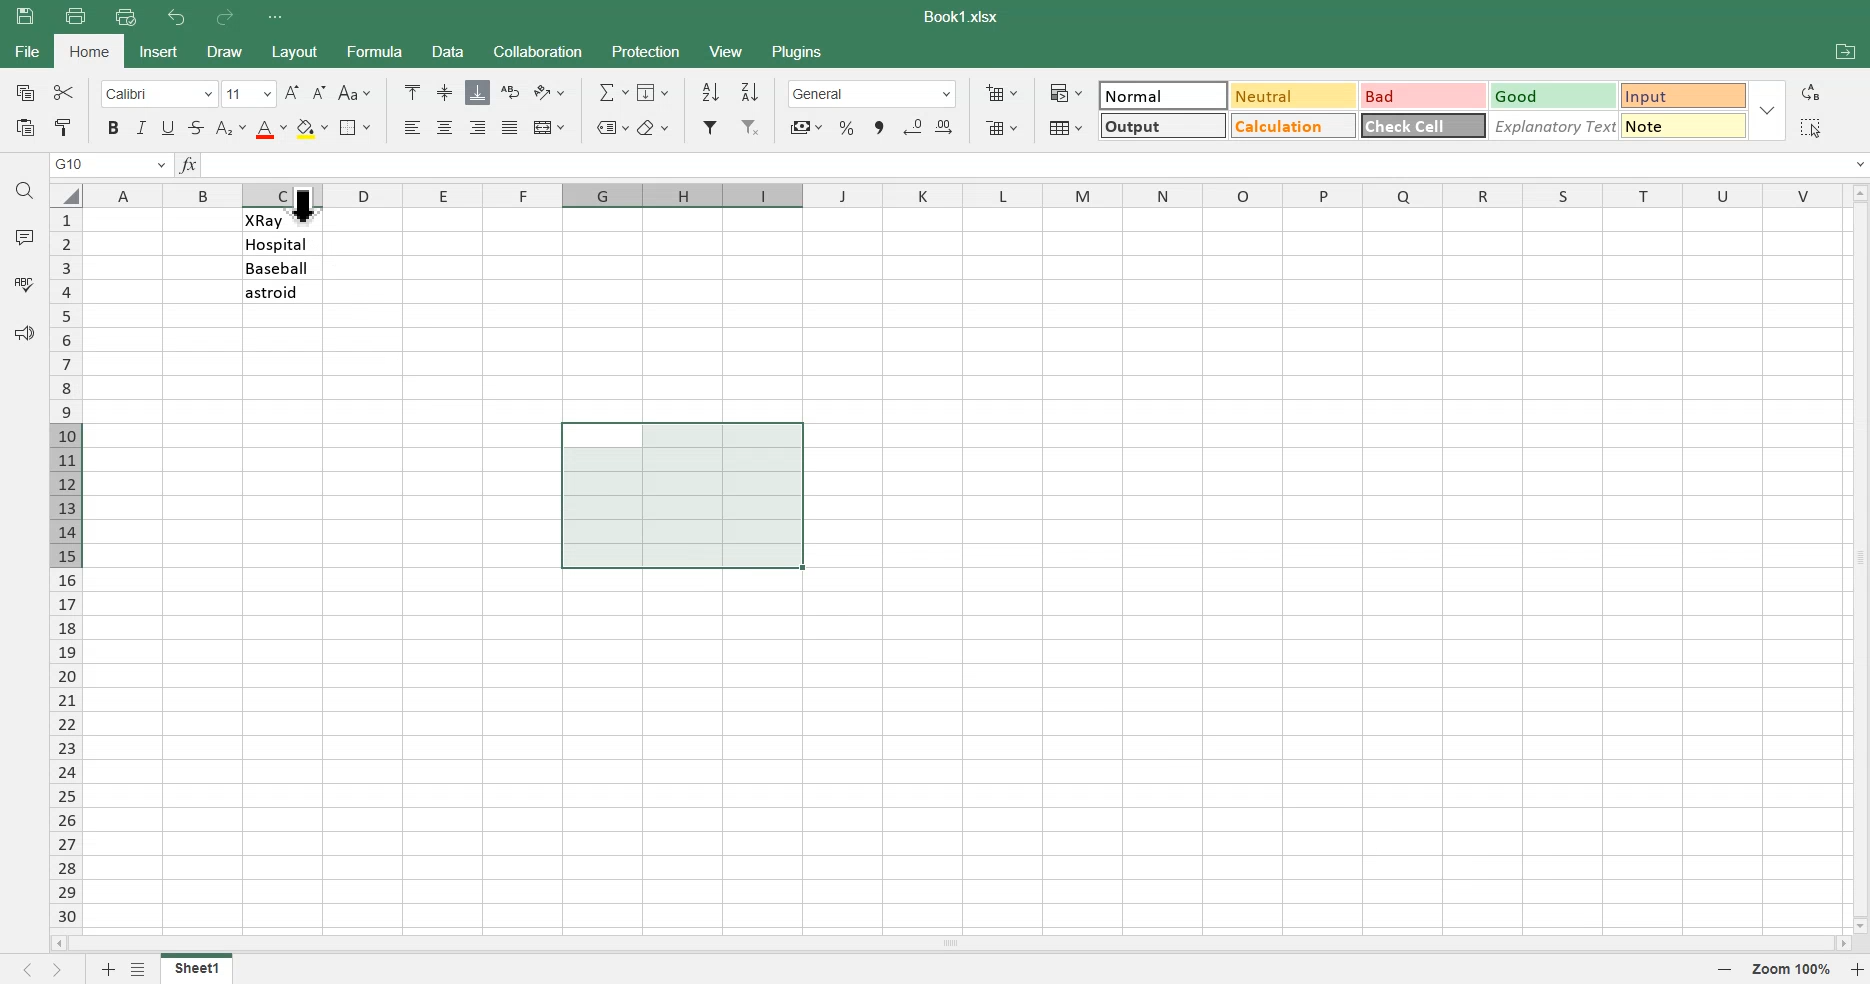 This screenshot has height=984, width=1870. Describe the element at coordinates (281, 267) in the screenshot. I see `baseball` at that location.